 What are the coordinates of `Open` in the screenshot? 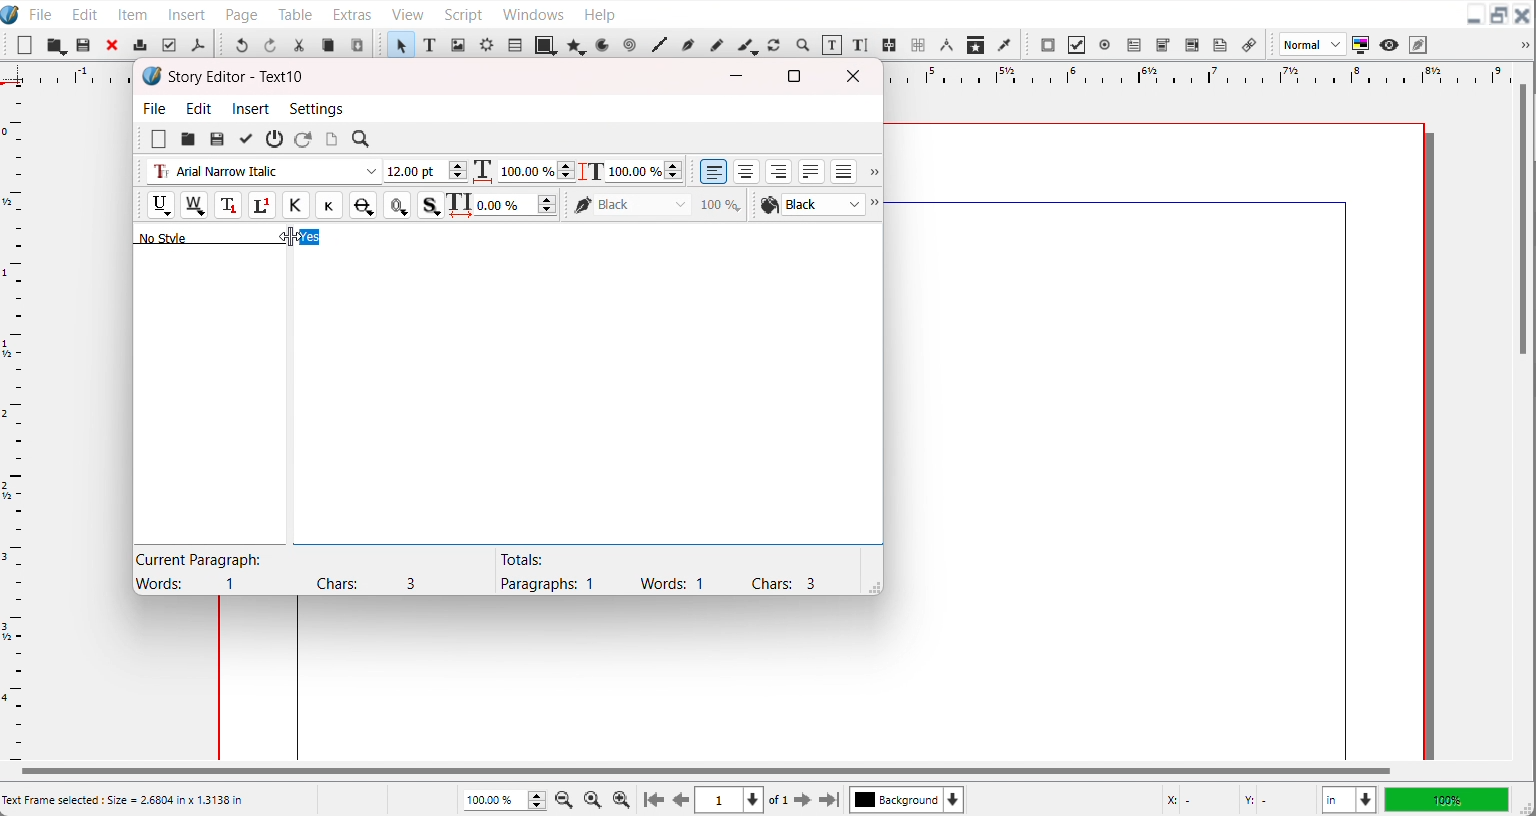 It's located at (85, 46).